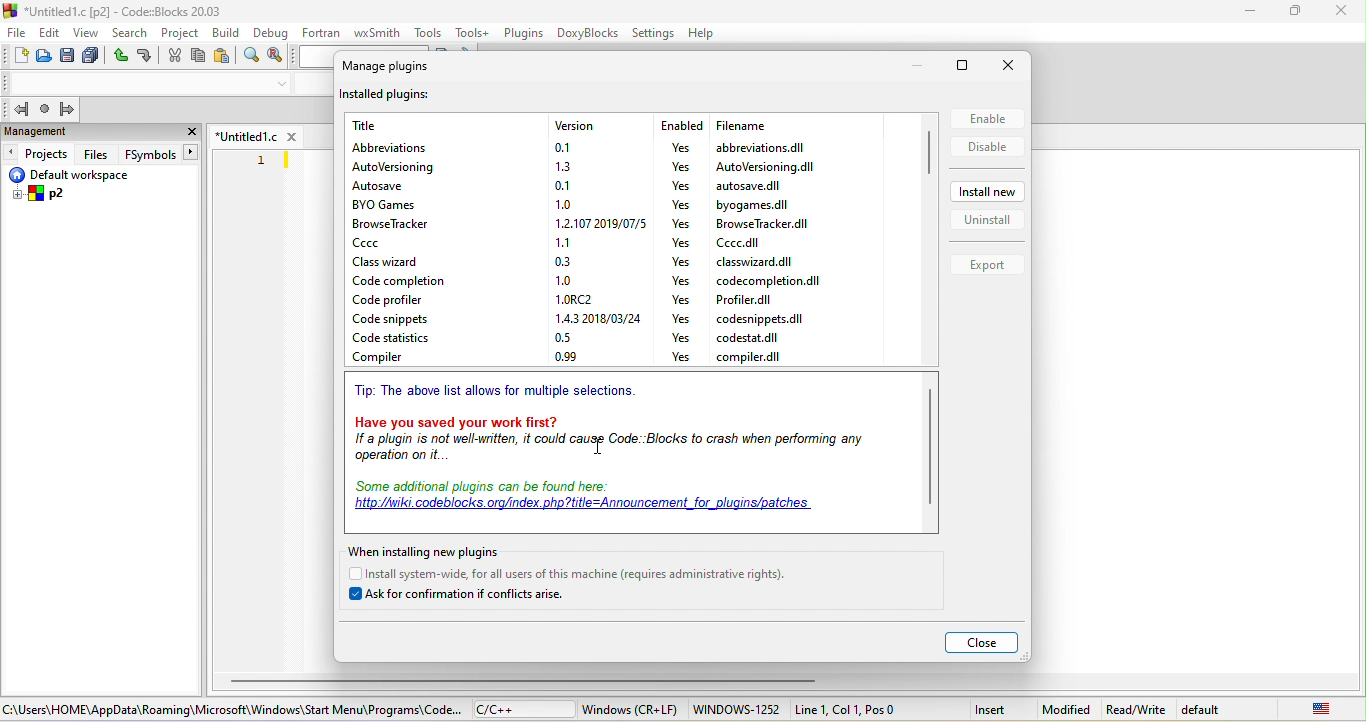 The height and width of the screenshot is (722, 1366). I want to click on vertical scroll bar, so click(930, 446).